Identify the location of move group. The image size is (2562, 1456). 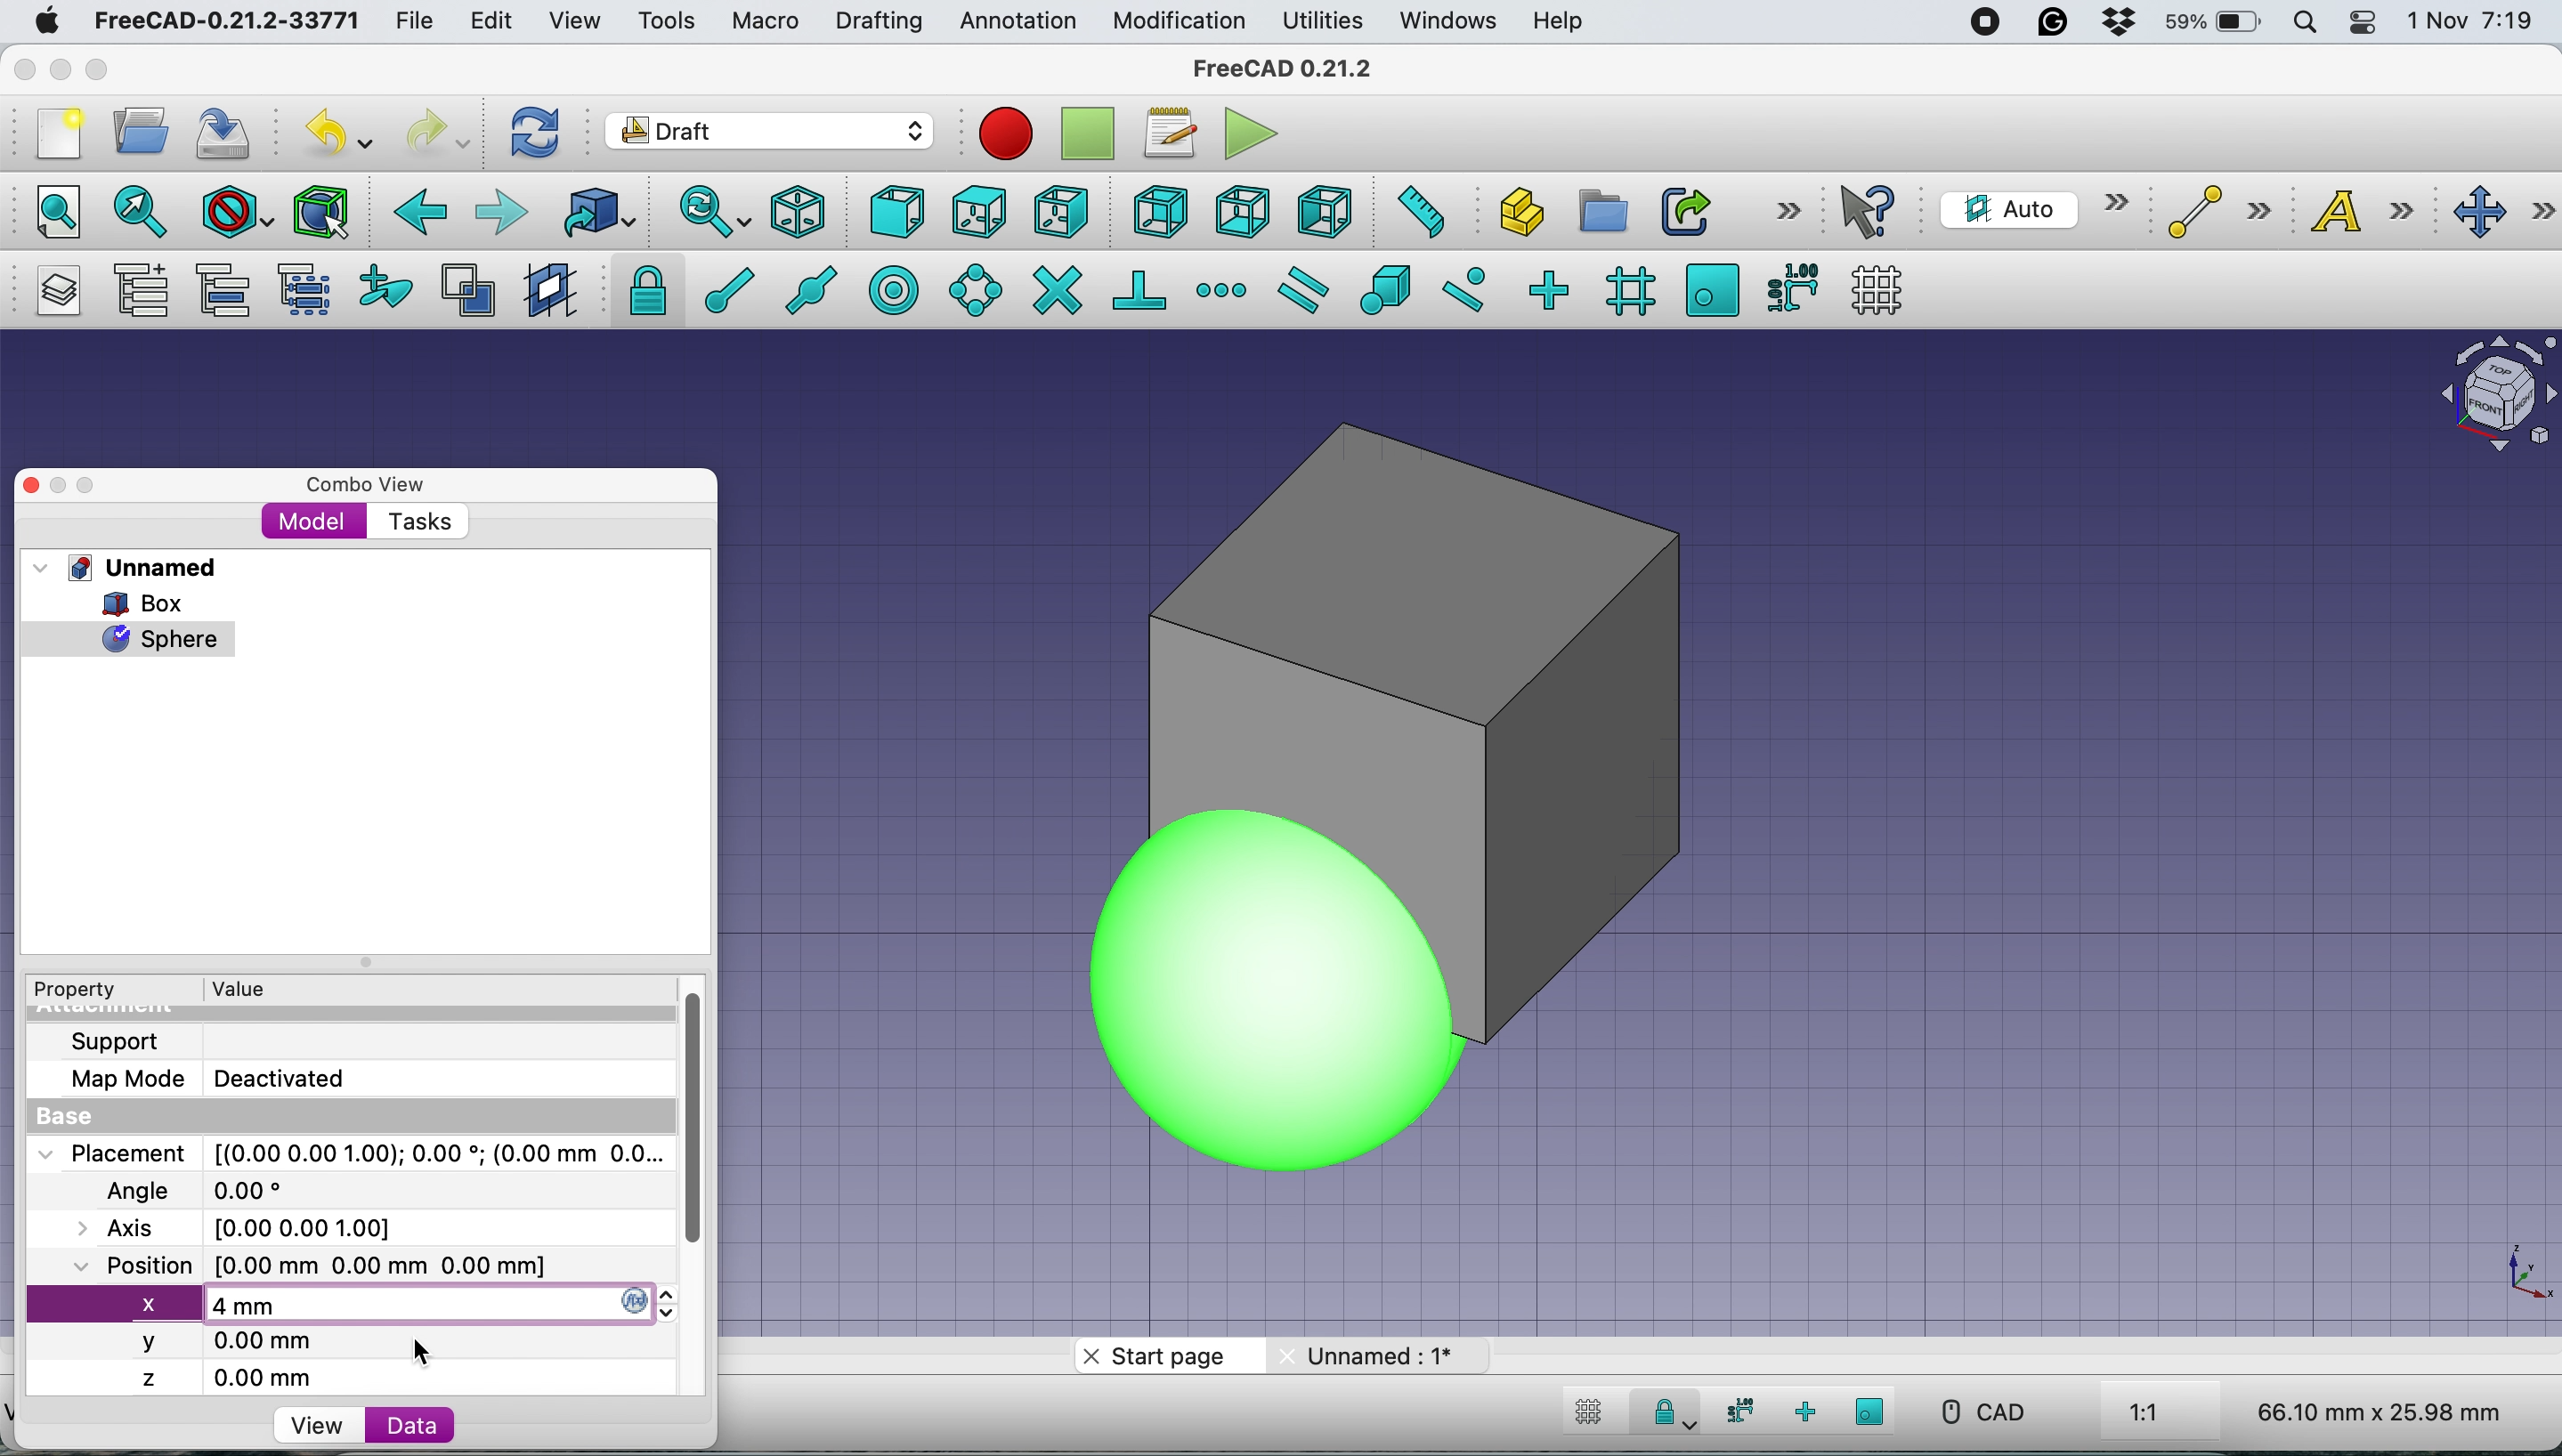
(228, 290).